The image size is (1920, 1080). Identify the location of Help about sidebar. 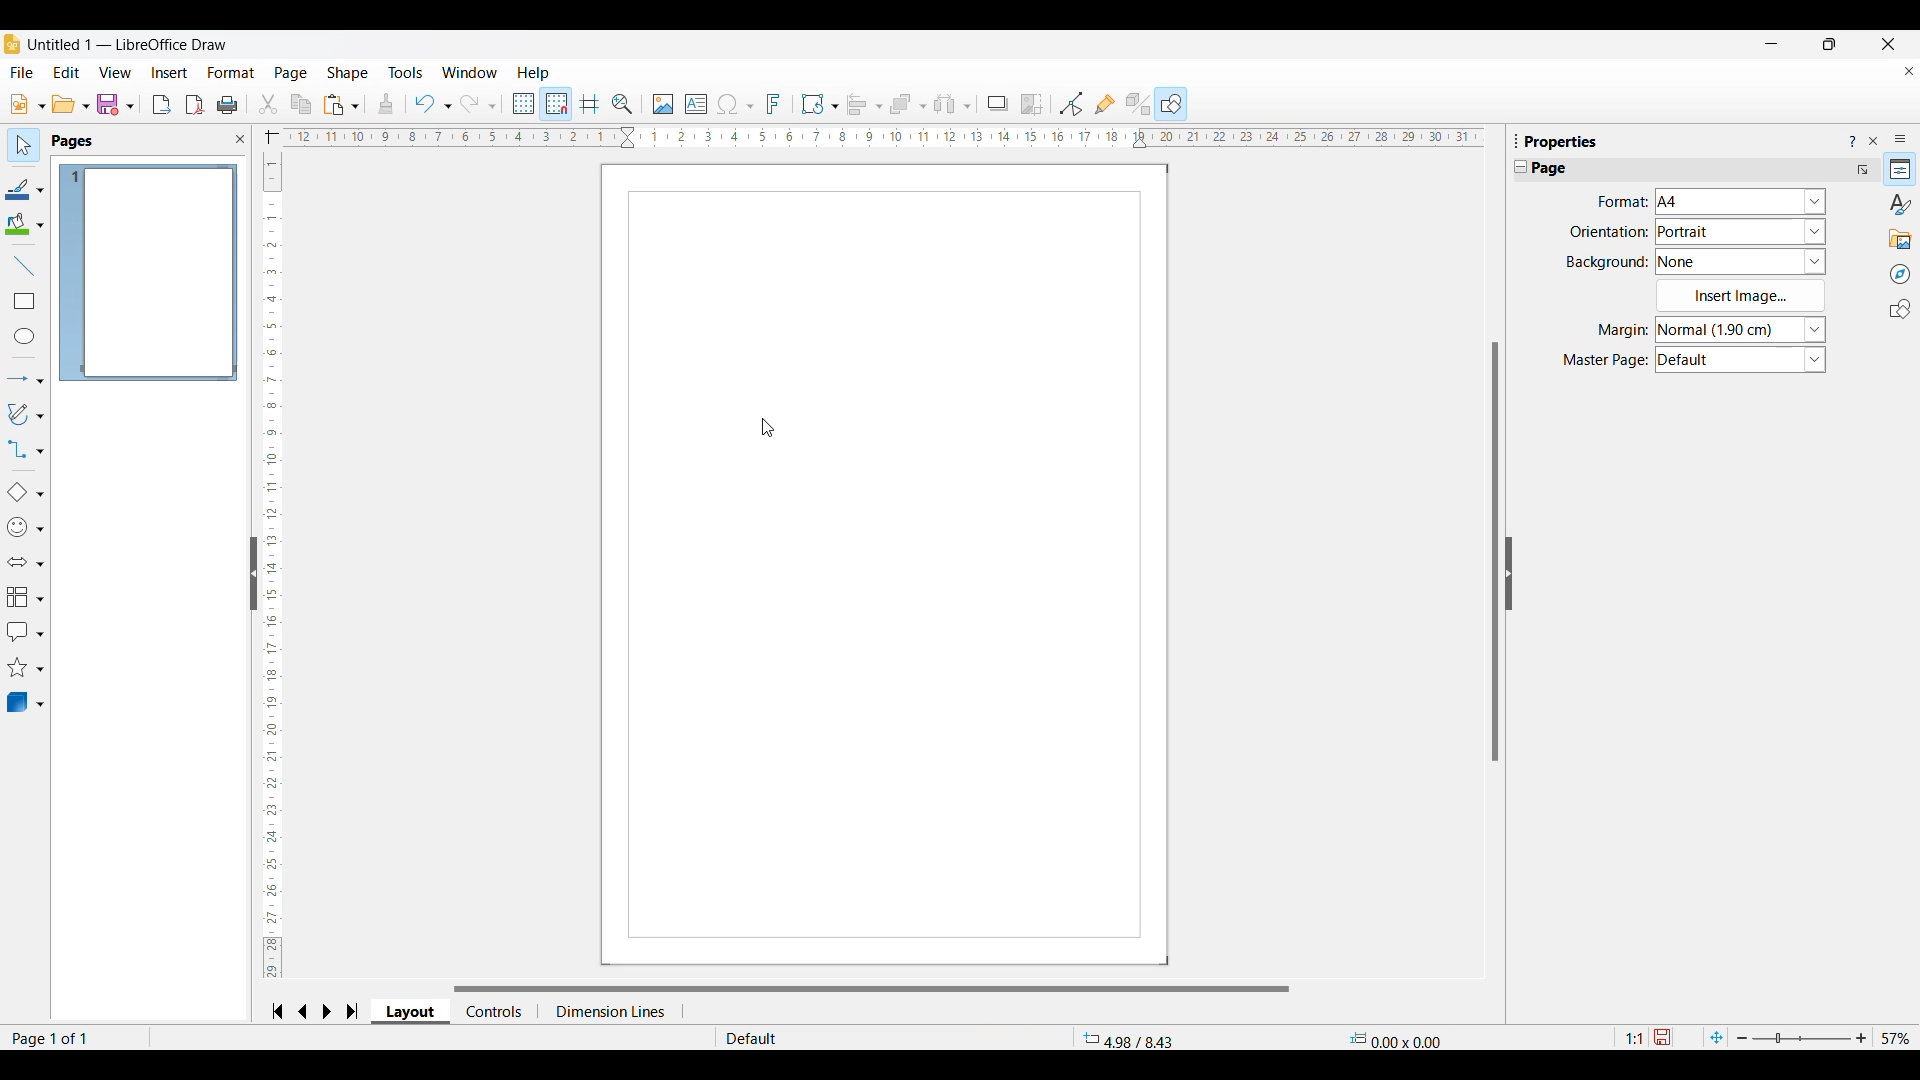
(1852, 142).